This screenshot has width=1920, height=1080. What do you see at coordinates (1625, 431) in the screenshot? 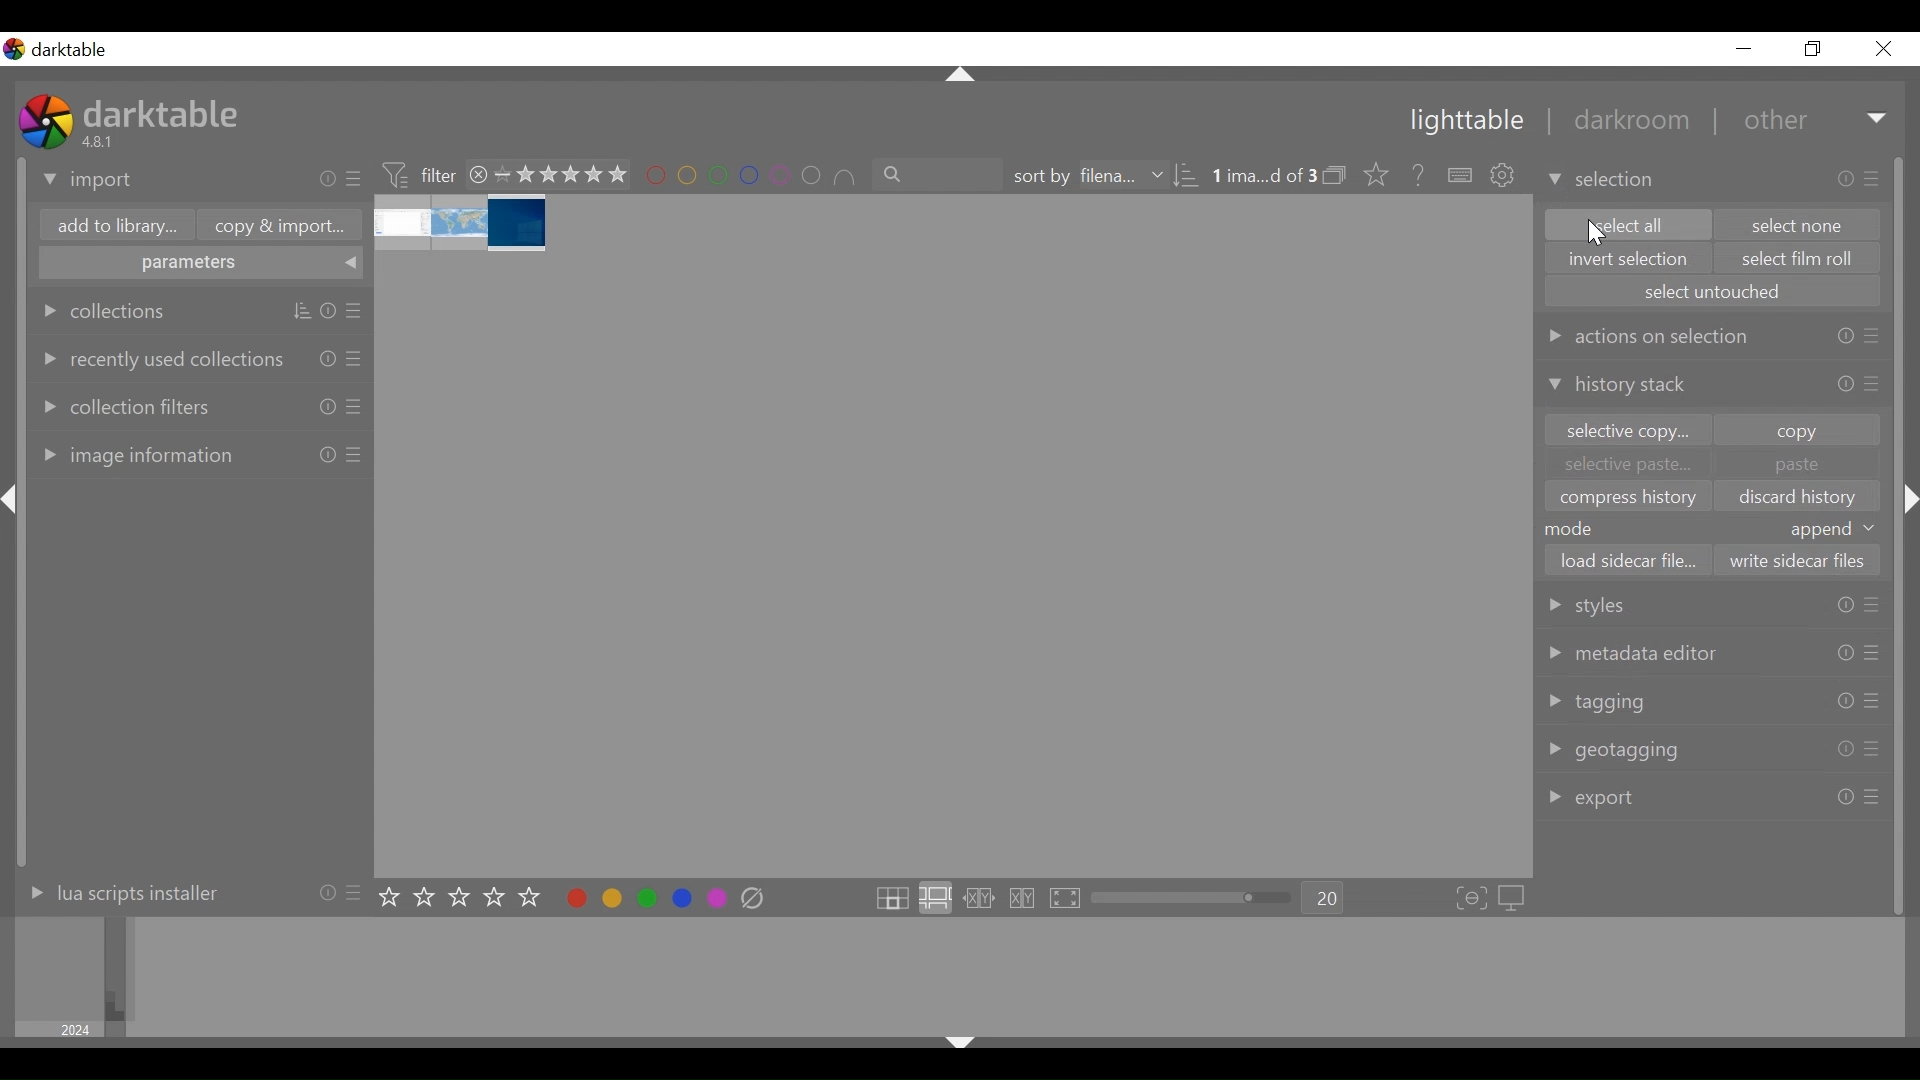
I see `selection copy` at bounding box center [1625, 431].